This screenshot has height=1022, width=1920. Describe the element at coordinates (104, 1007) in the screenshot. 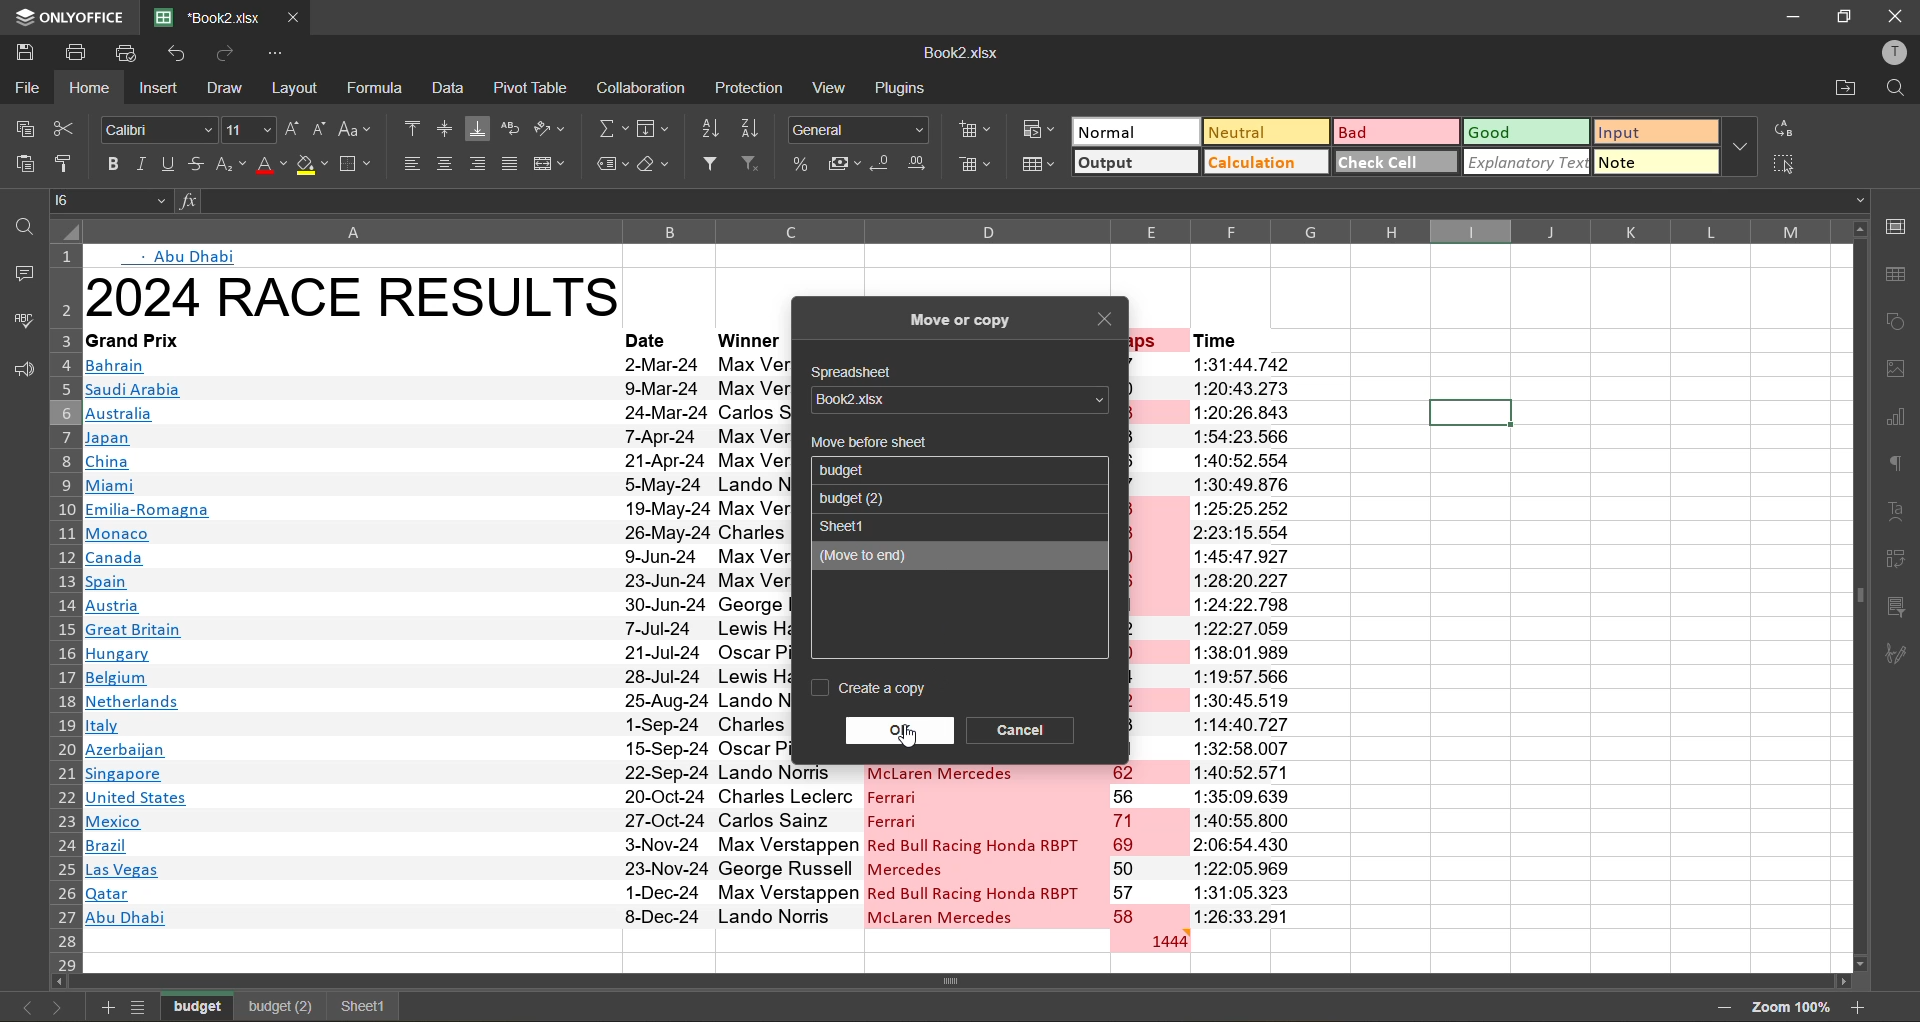

I see `add sheet` at that location.